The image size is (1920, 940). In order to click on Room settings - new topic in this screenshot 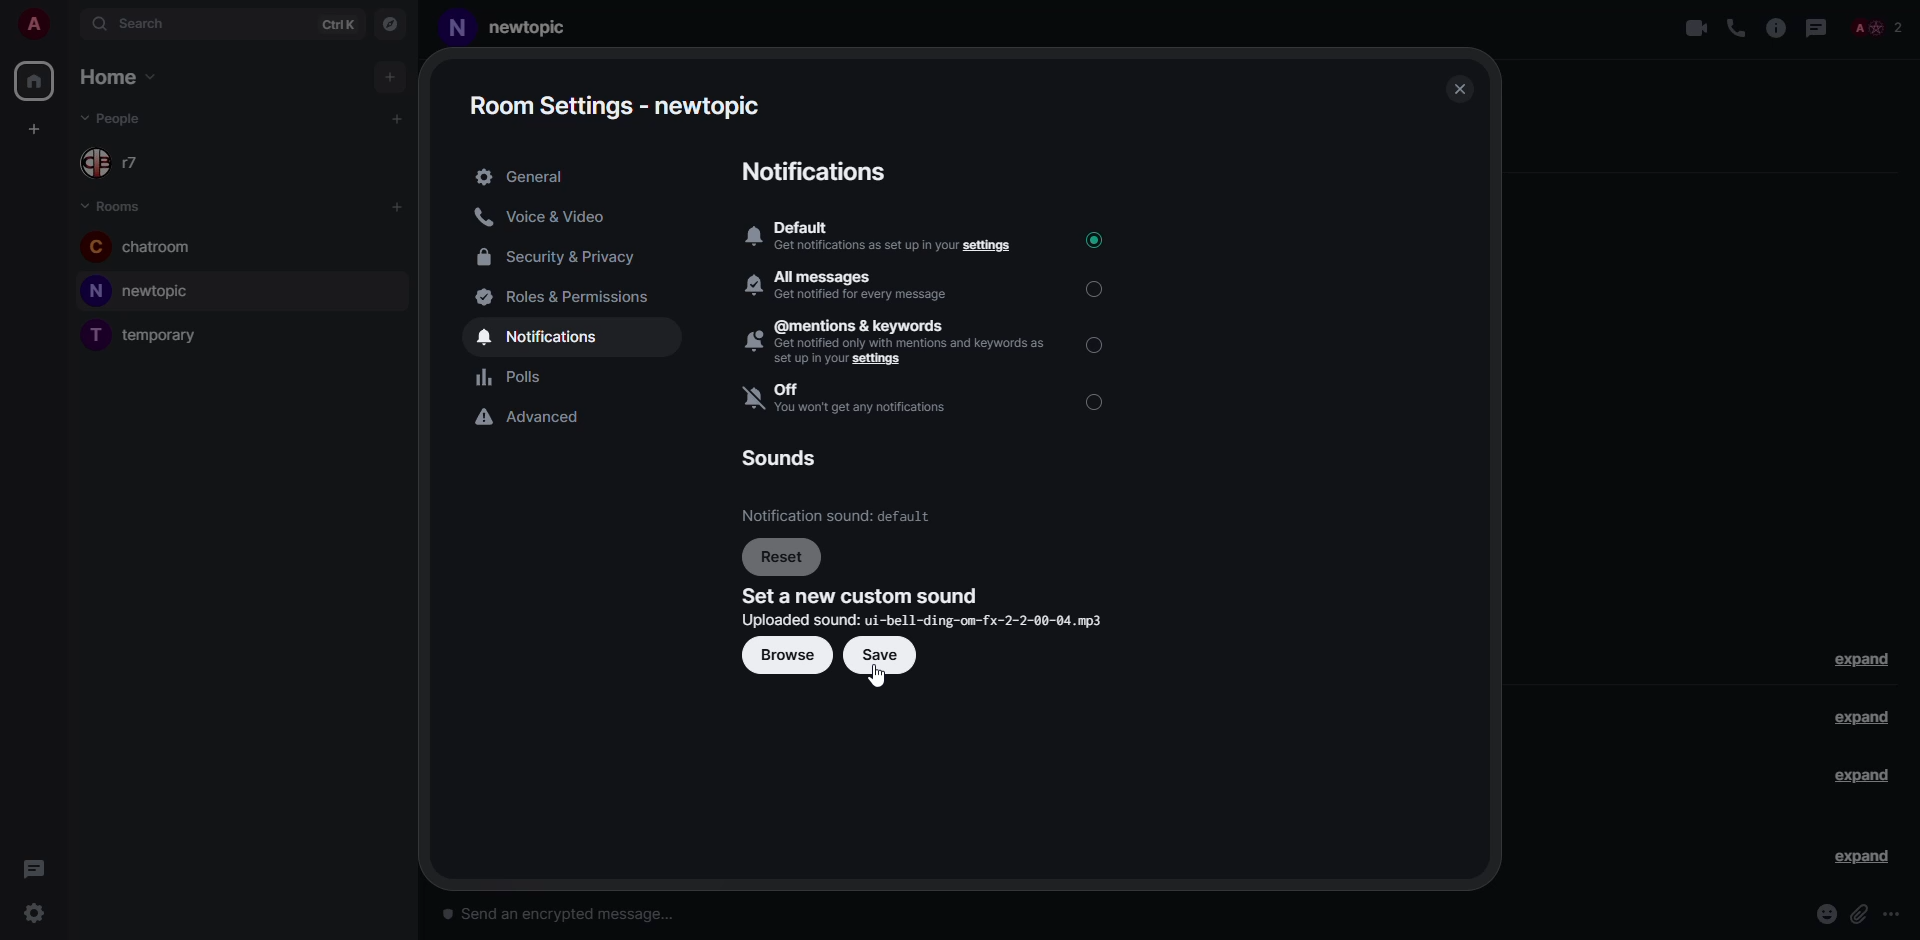, I will do `click(614, 105)`.